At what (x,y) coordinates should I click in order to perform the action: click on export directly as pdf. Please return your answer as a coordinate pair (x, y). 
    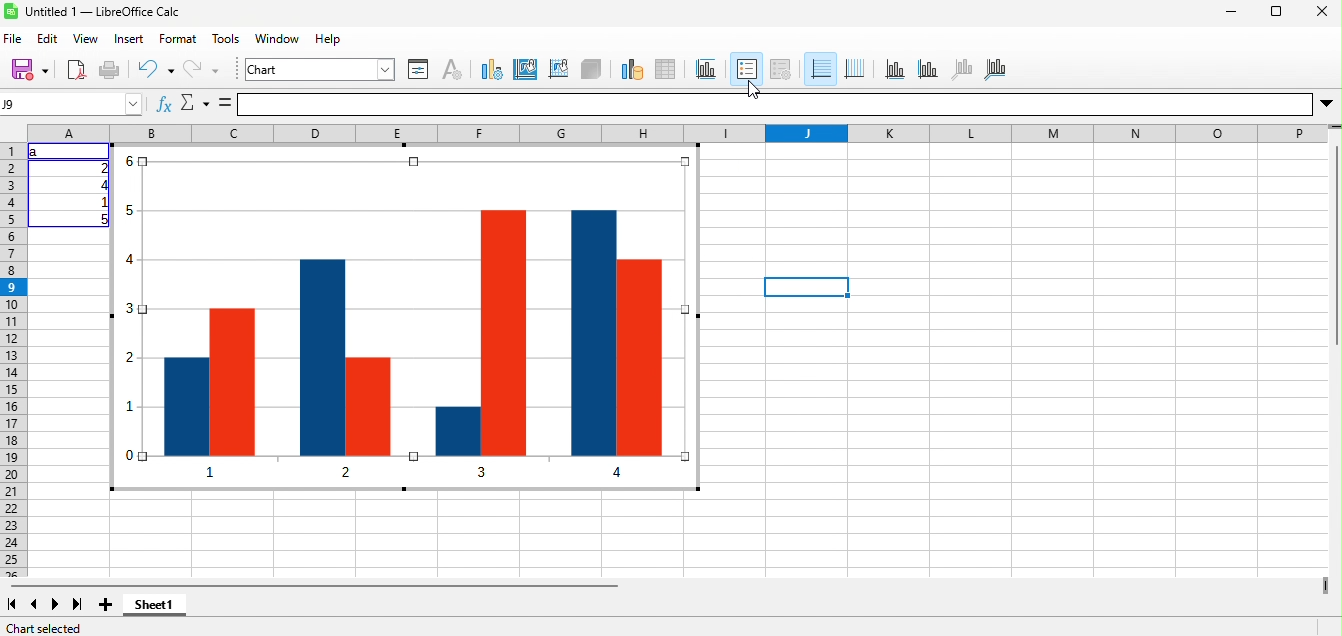
    Looking at the image, I should click on (77, 71).